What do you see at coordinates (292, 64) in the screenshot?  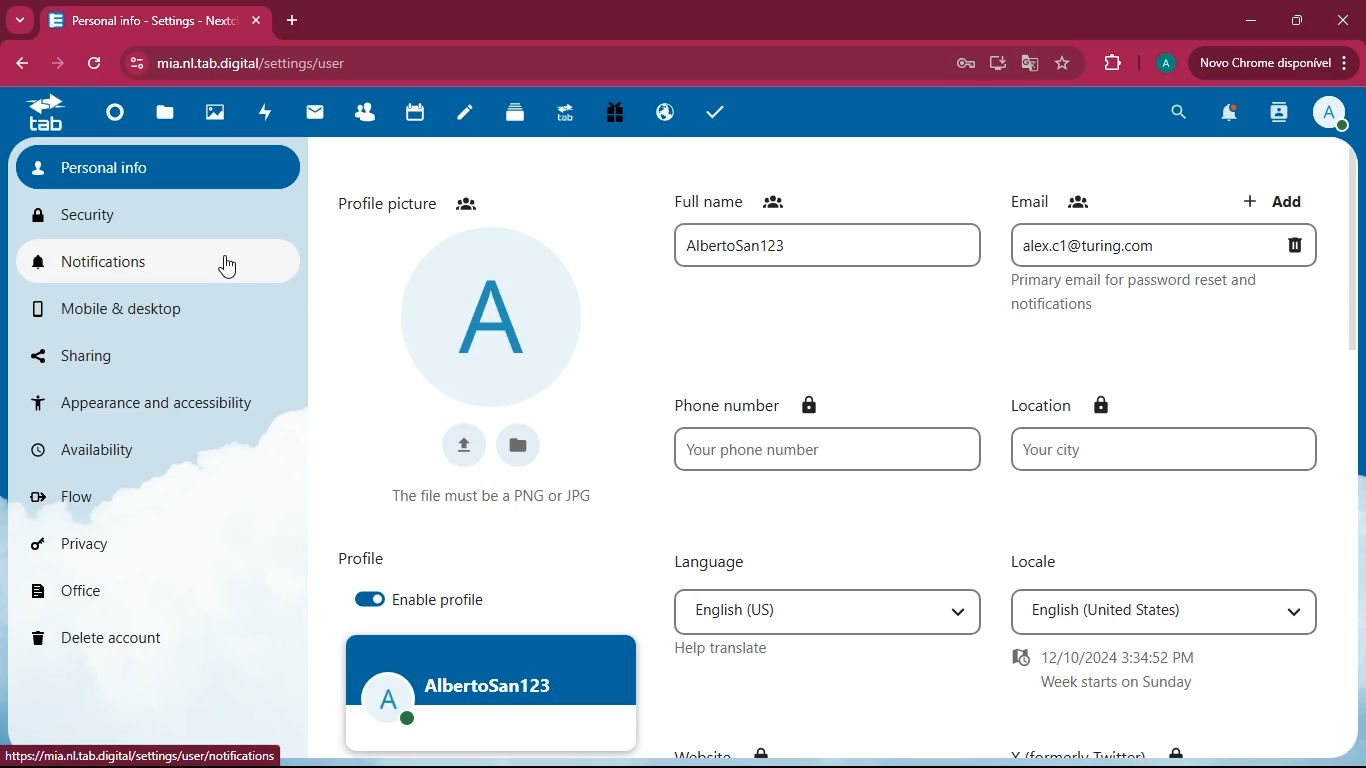 I see `url` at bounding box center [292, 64].